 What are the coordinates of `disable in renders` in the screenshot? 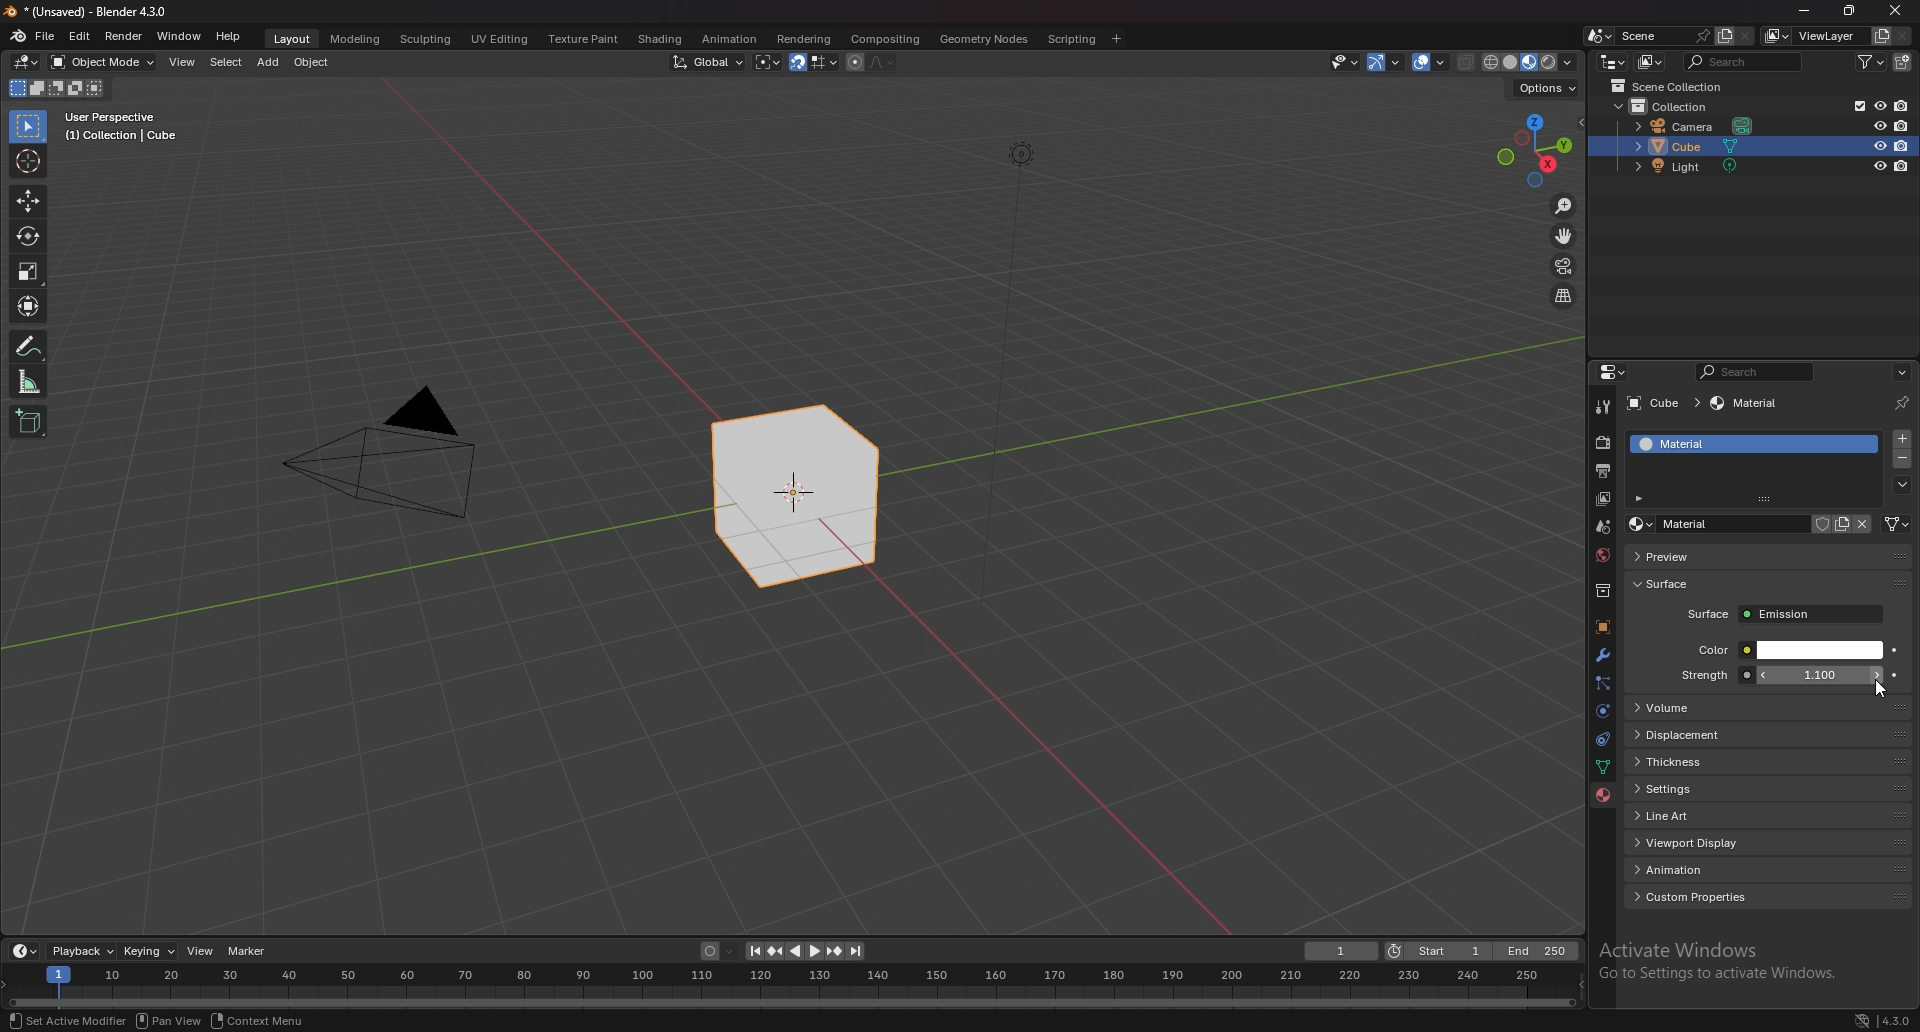 It's located at (1902, 106).